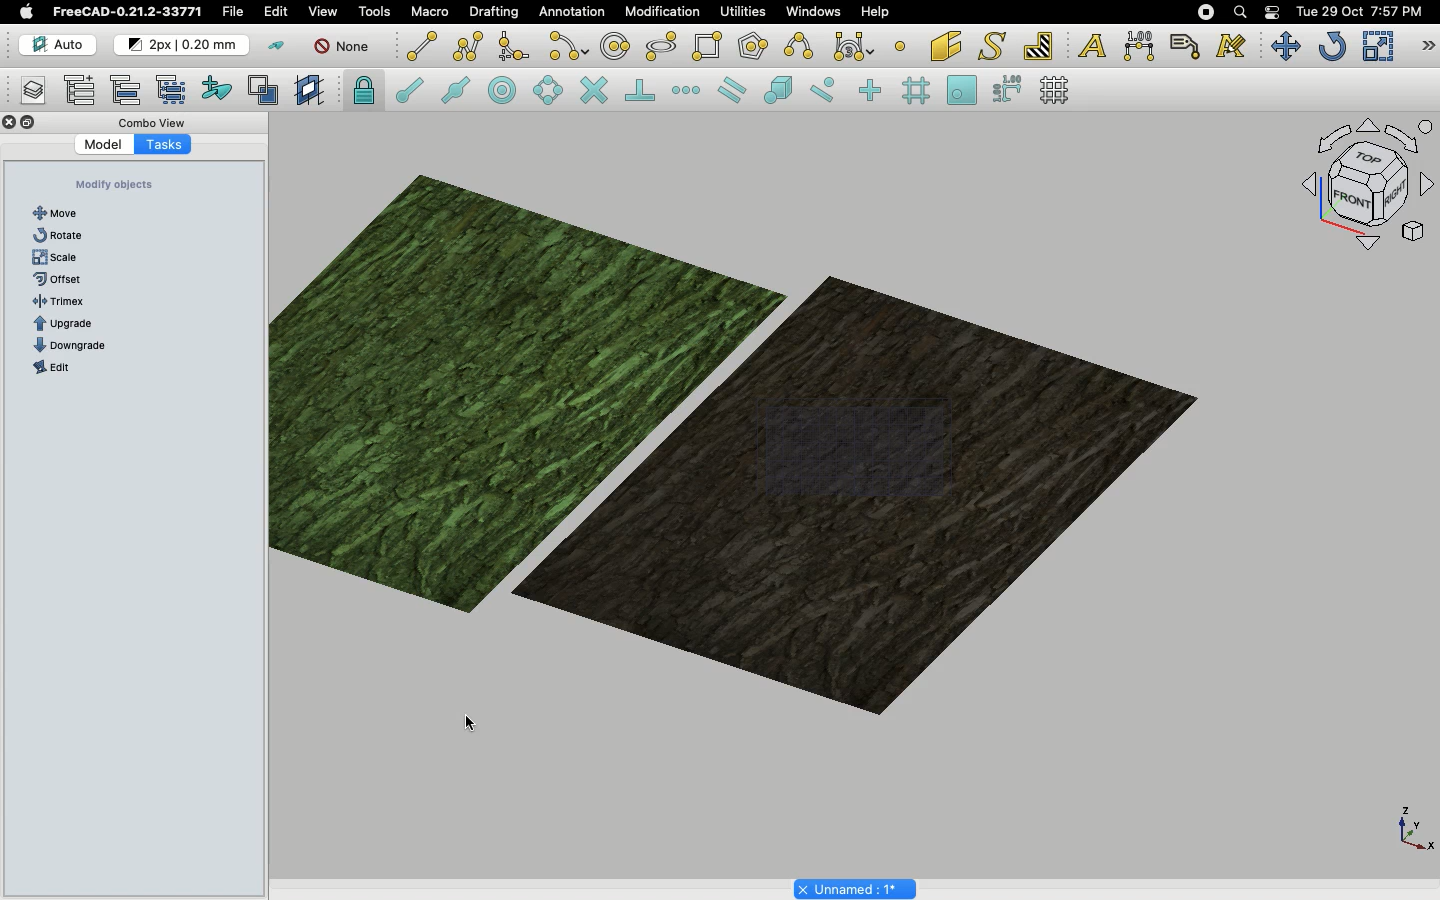 This screenshot has width=1440, height=900. I want to click on Snap intersection, so click(595, 92).